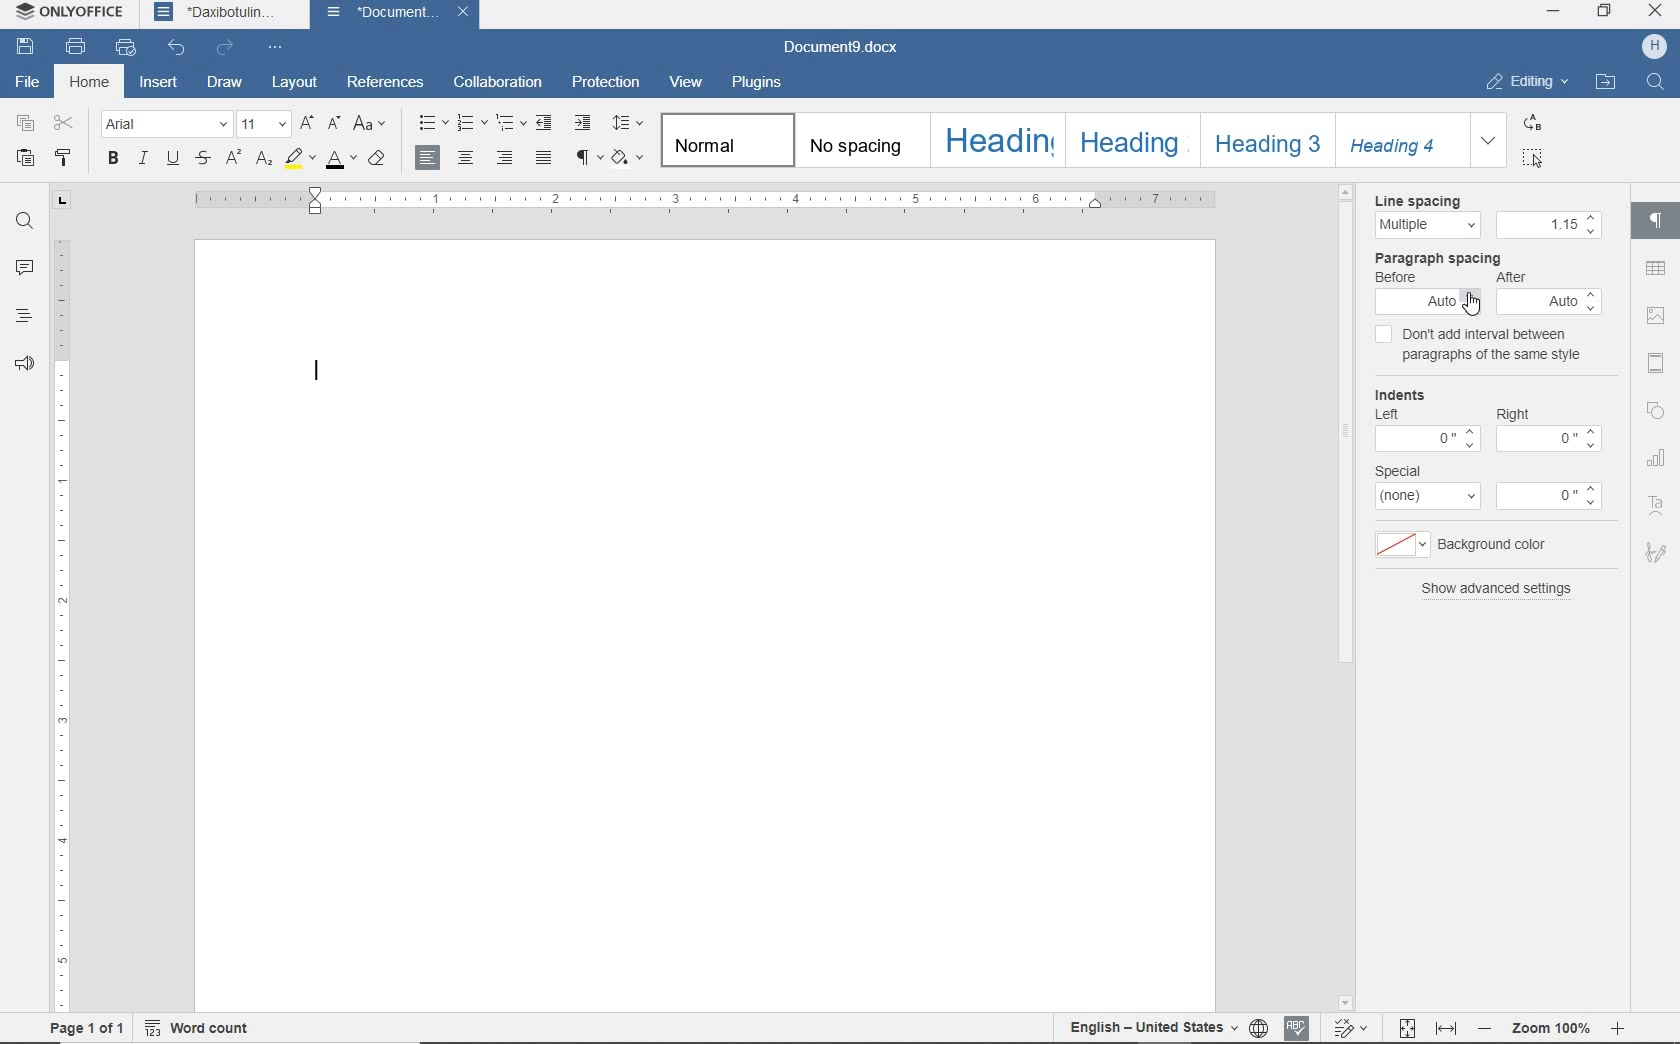 The image size is (1680, 1044). Describe the element at coordinates (340, 160) in the screenshot. I see `font color` at that location.